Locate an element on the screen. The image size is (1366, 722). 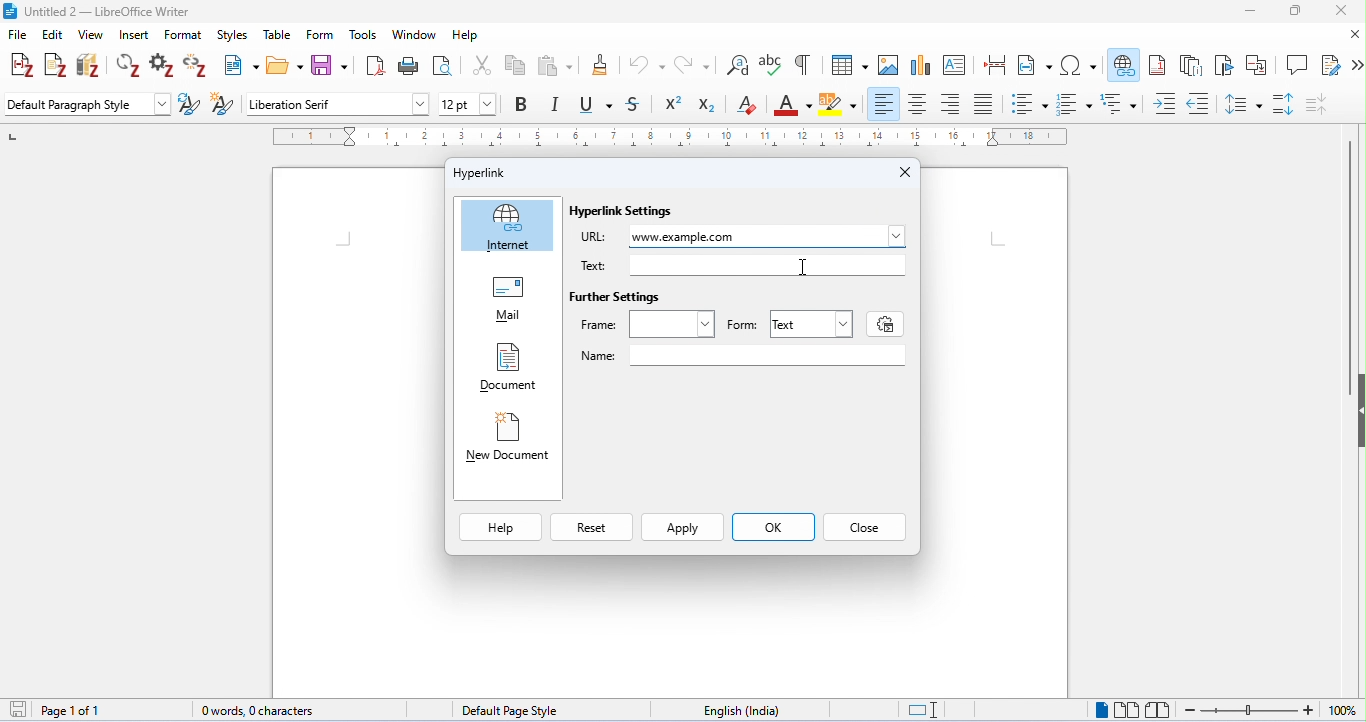
default paragraph style is located at coordinates (86, 103).